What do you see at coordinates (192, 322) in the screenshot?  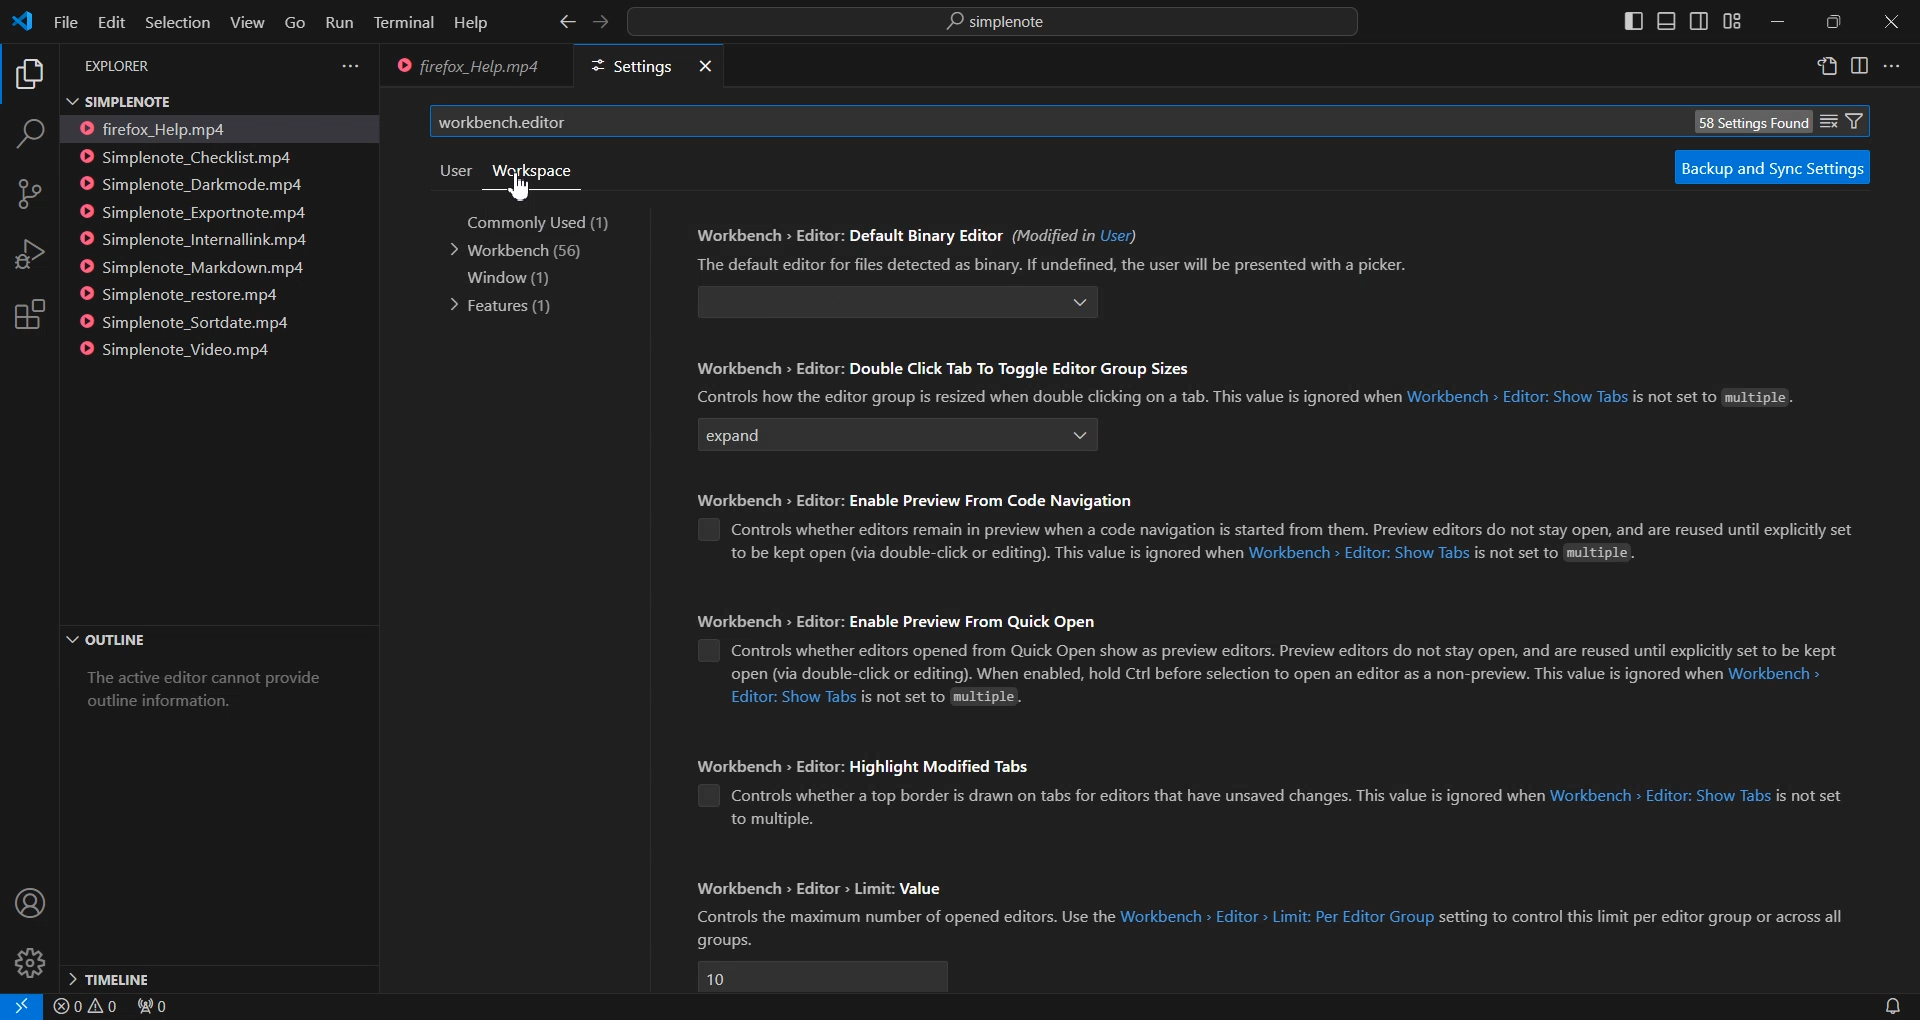 I see `Simplenote_Sortdate.mp4` at bounding box center [192, 322].